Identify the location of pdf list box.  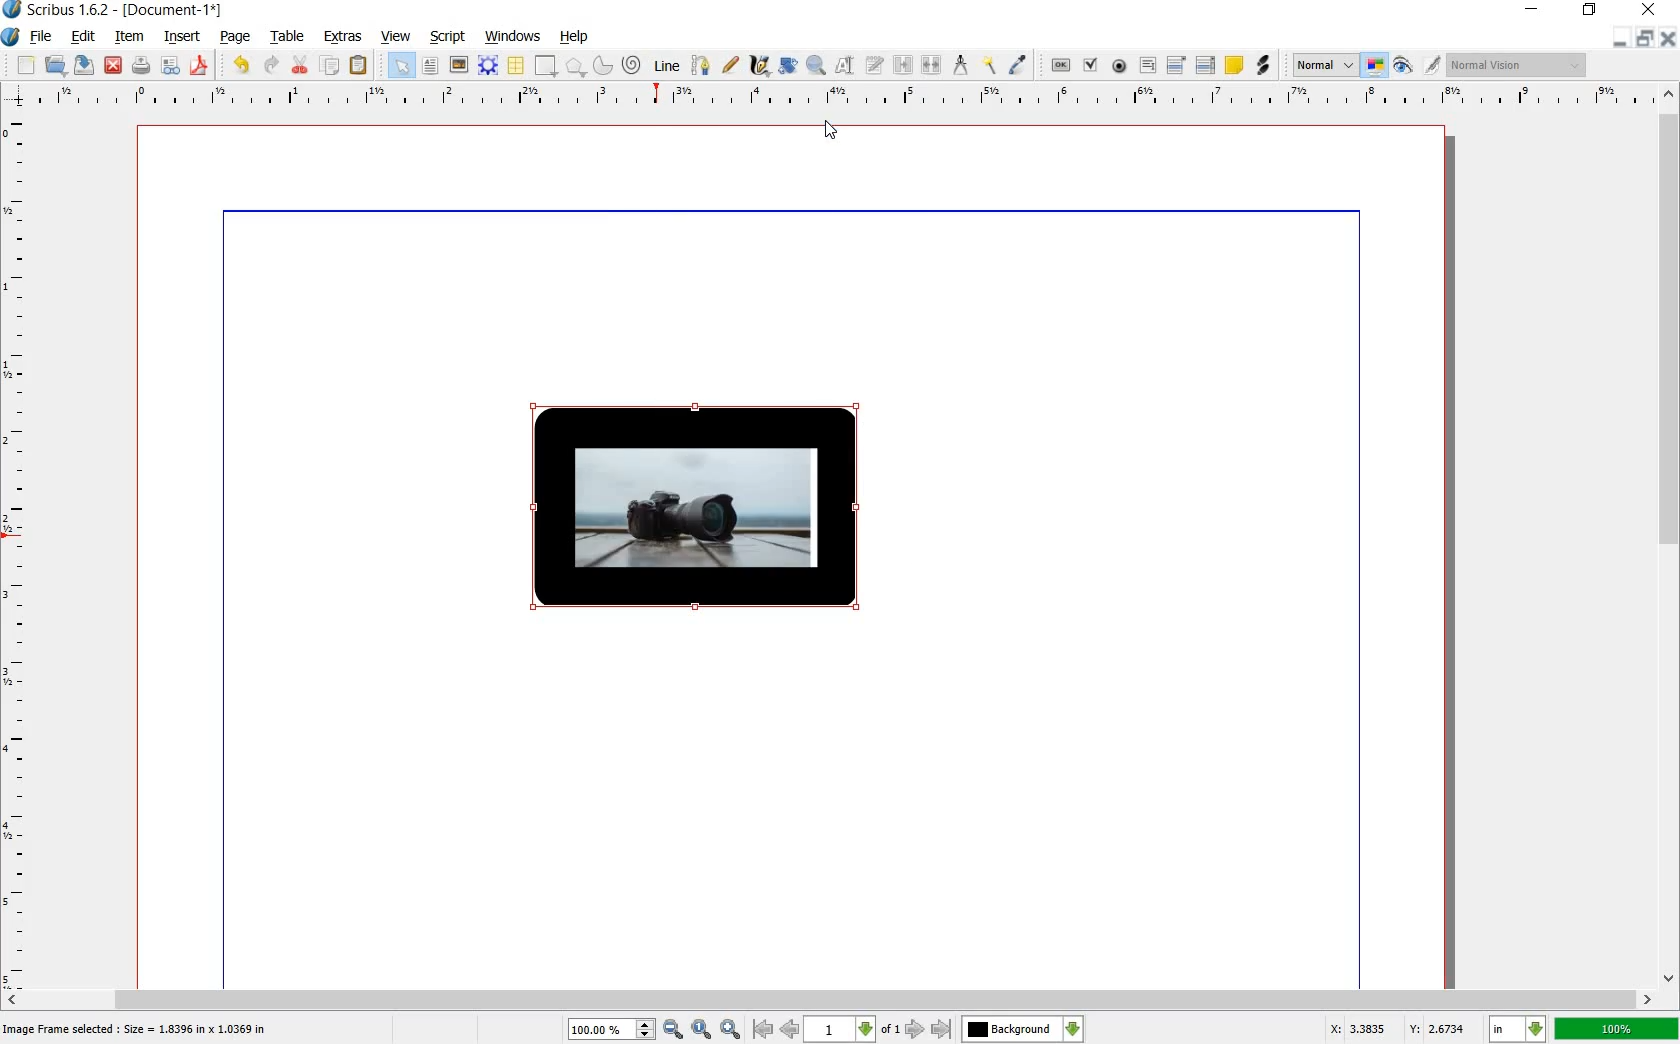
(1207, 66).